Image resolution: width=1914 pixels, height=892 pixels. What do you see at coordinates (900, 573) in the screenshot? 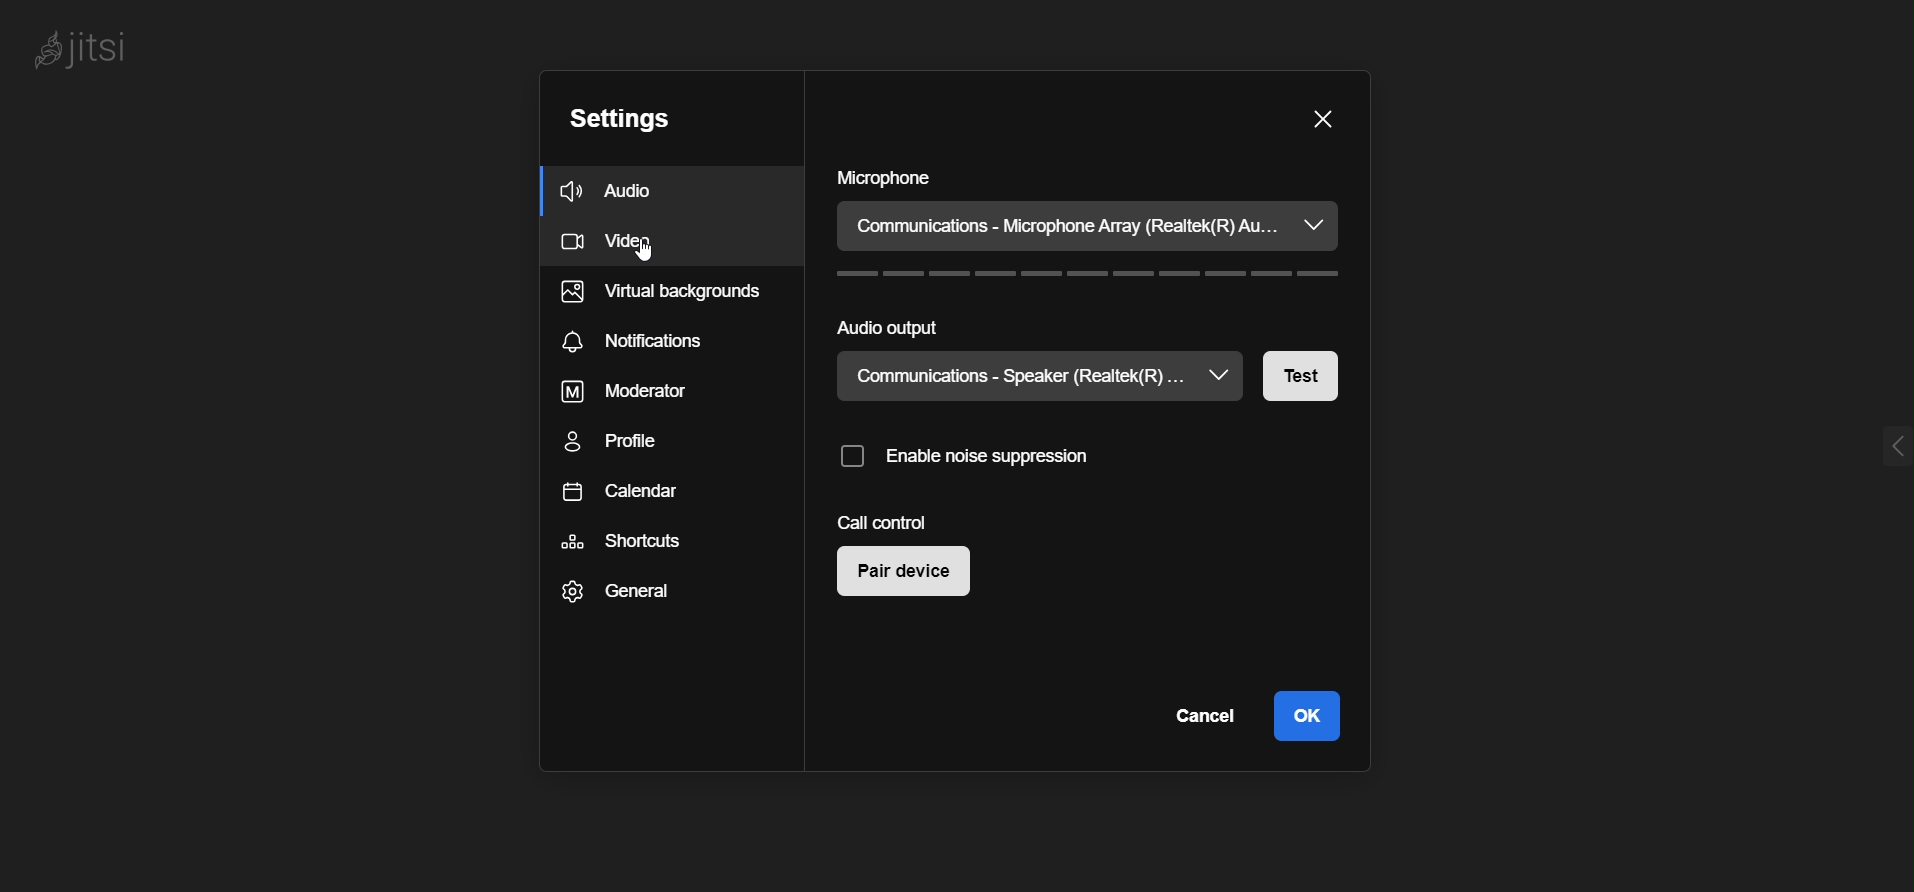
I see `pair device` at bounding box center [900, 573].